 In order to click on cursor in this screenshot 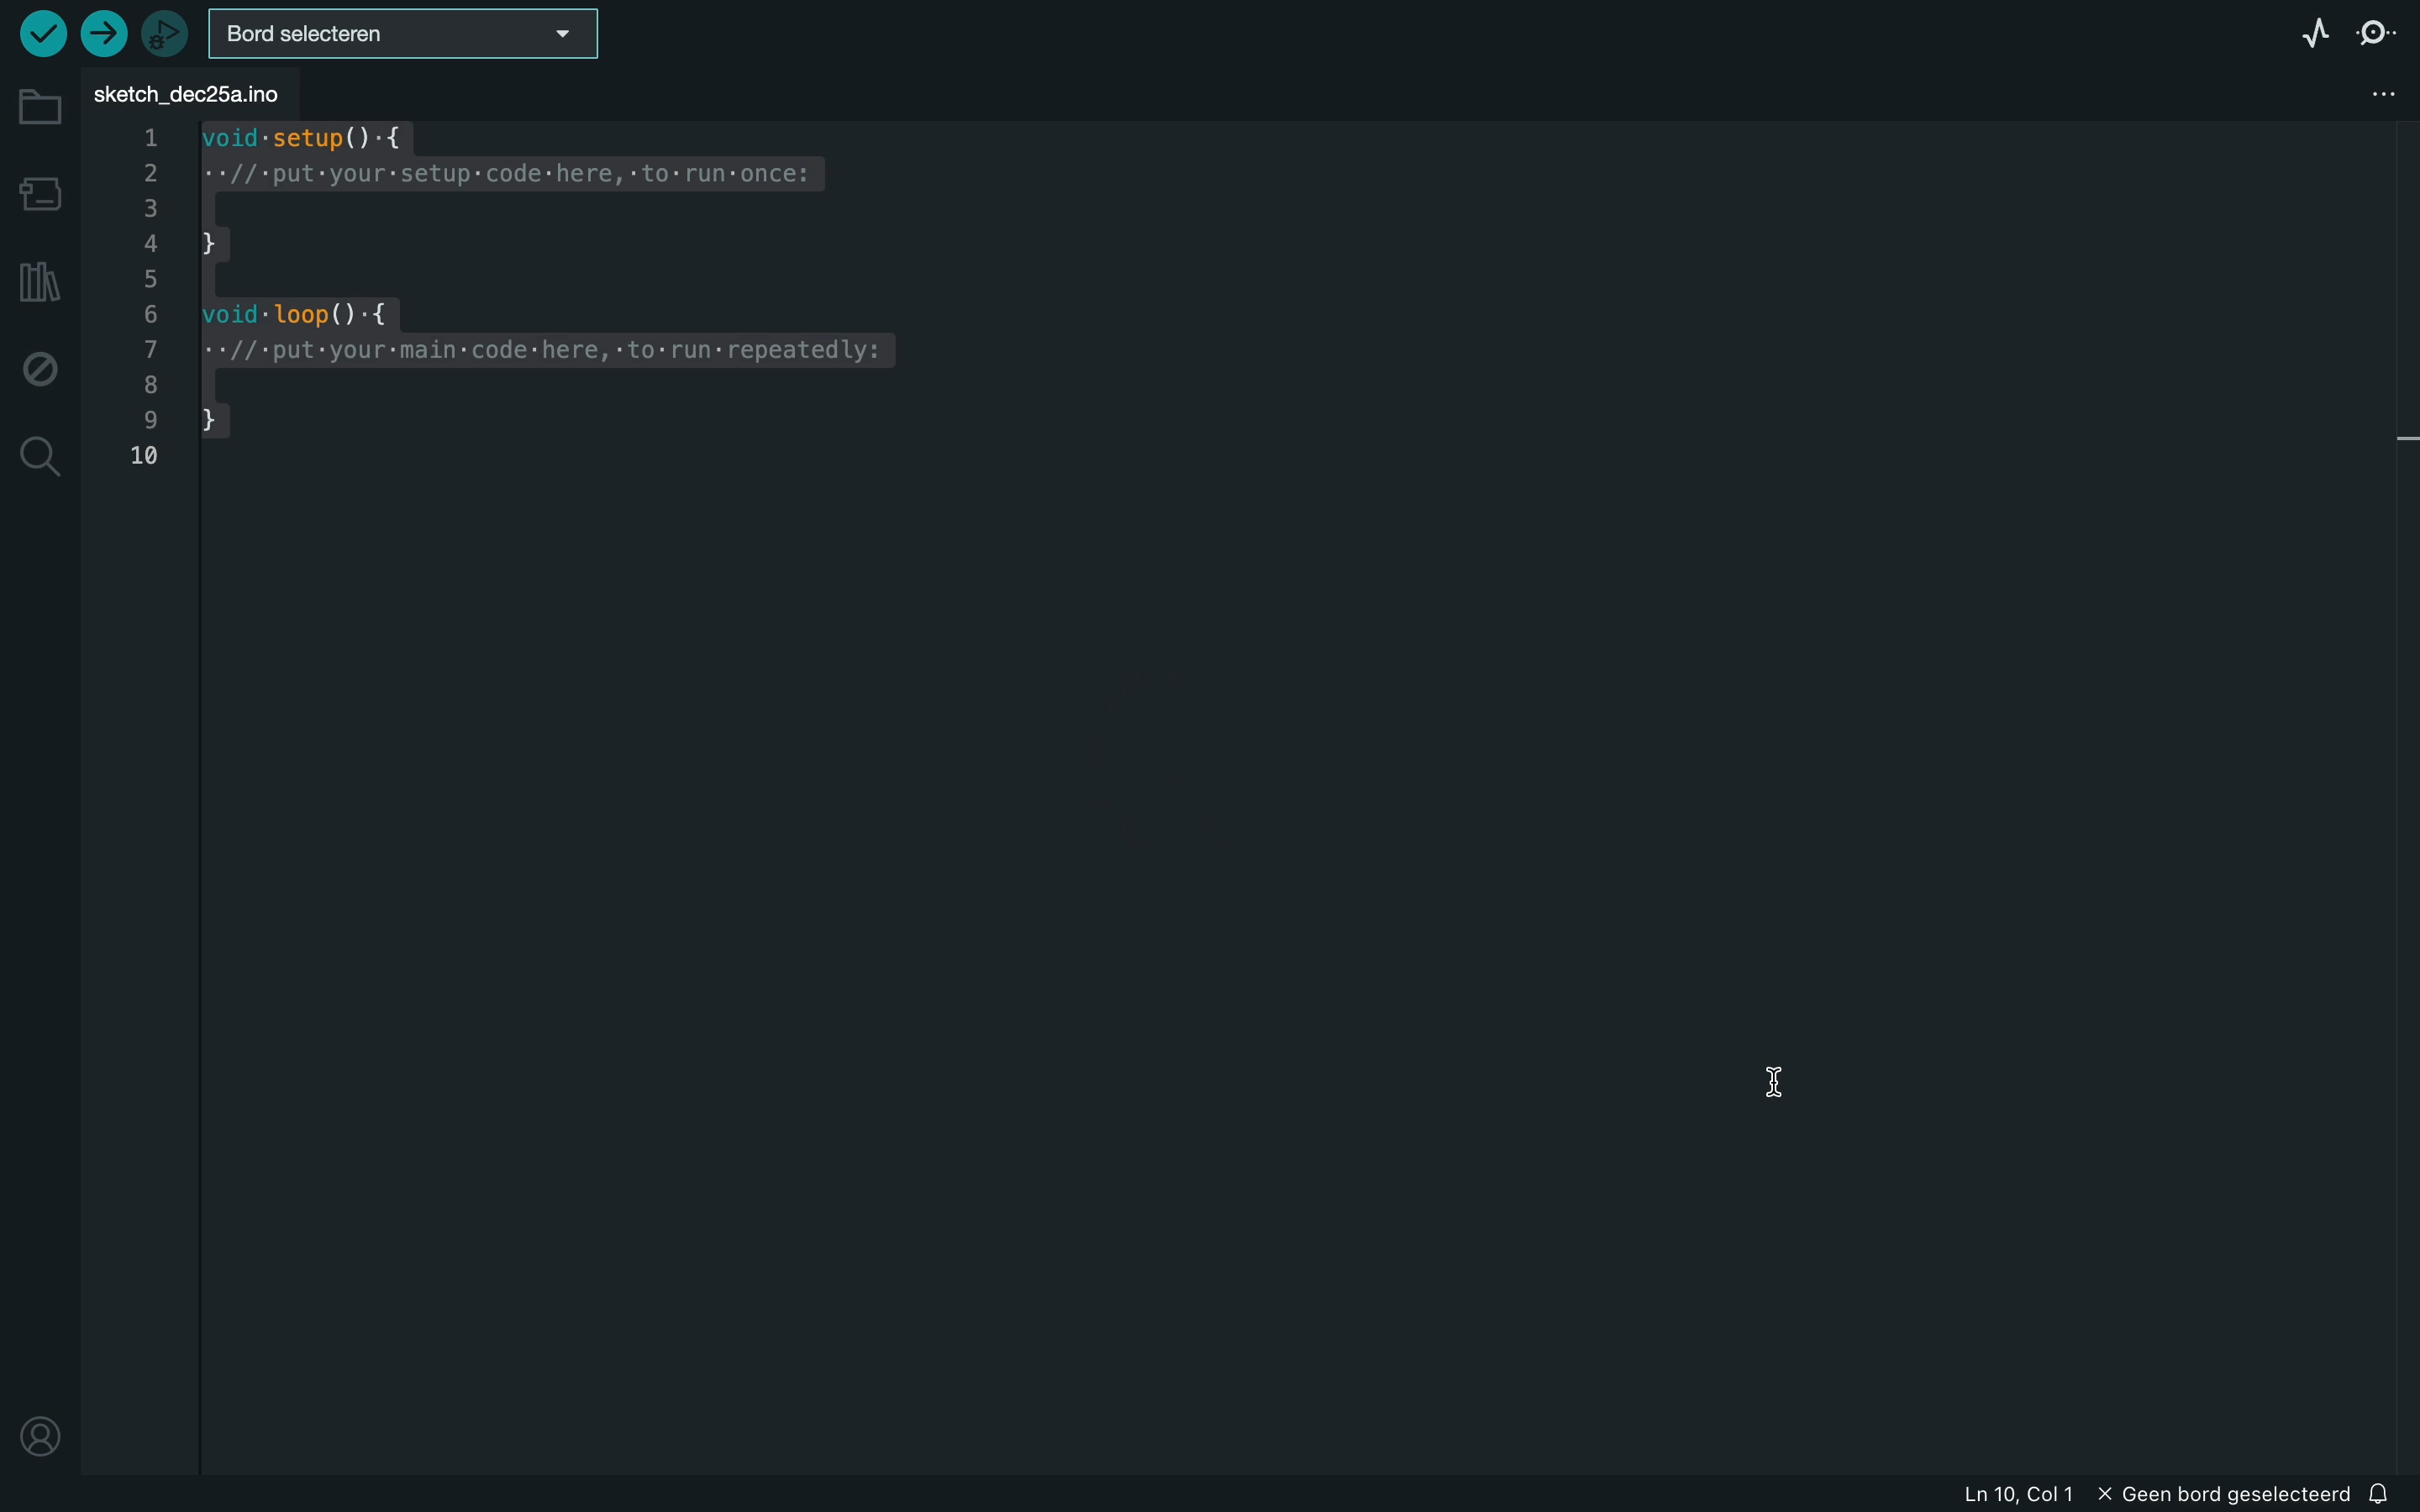, I will do `click(1802, 1083)`.